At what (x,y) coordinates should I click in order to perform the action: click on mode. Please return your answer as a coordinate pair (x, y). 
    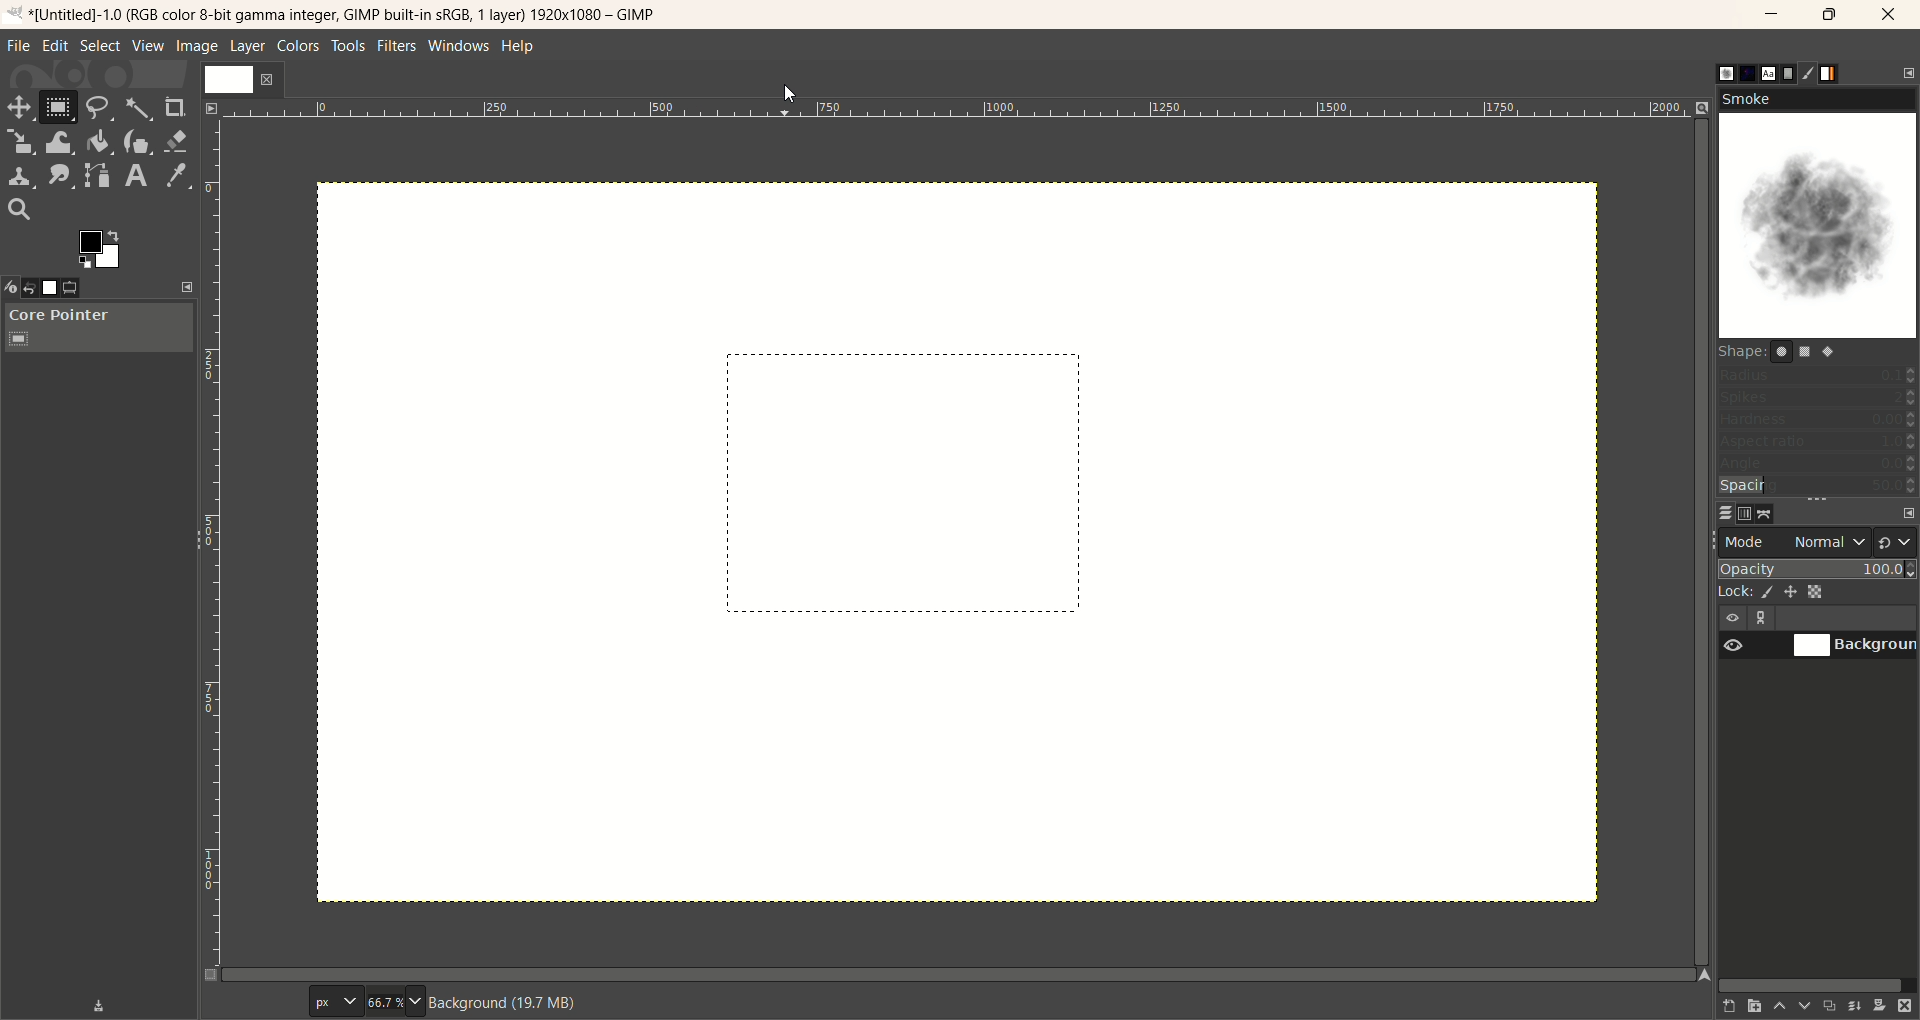
    Looking at the image, I should click on (1743, 541).